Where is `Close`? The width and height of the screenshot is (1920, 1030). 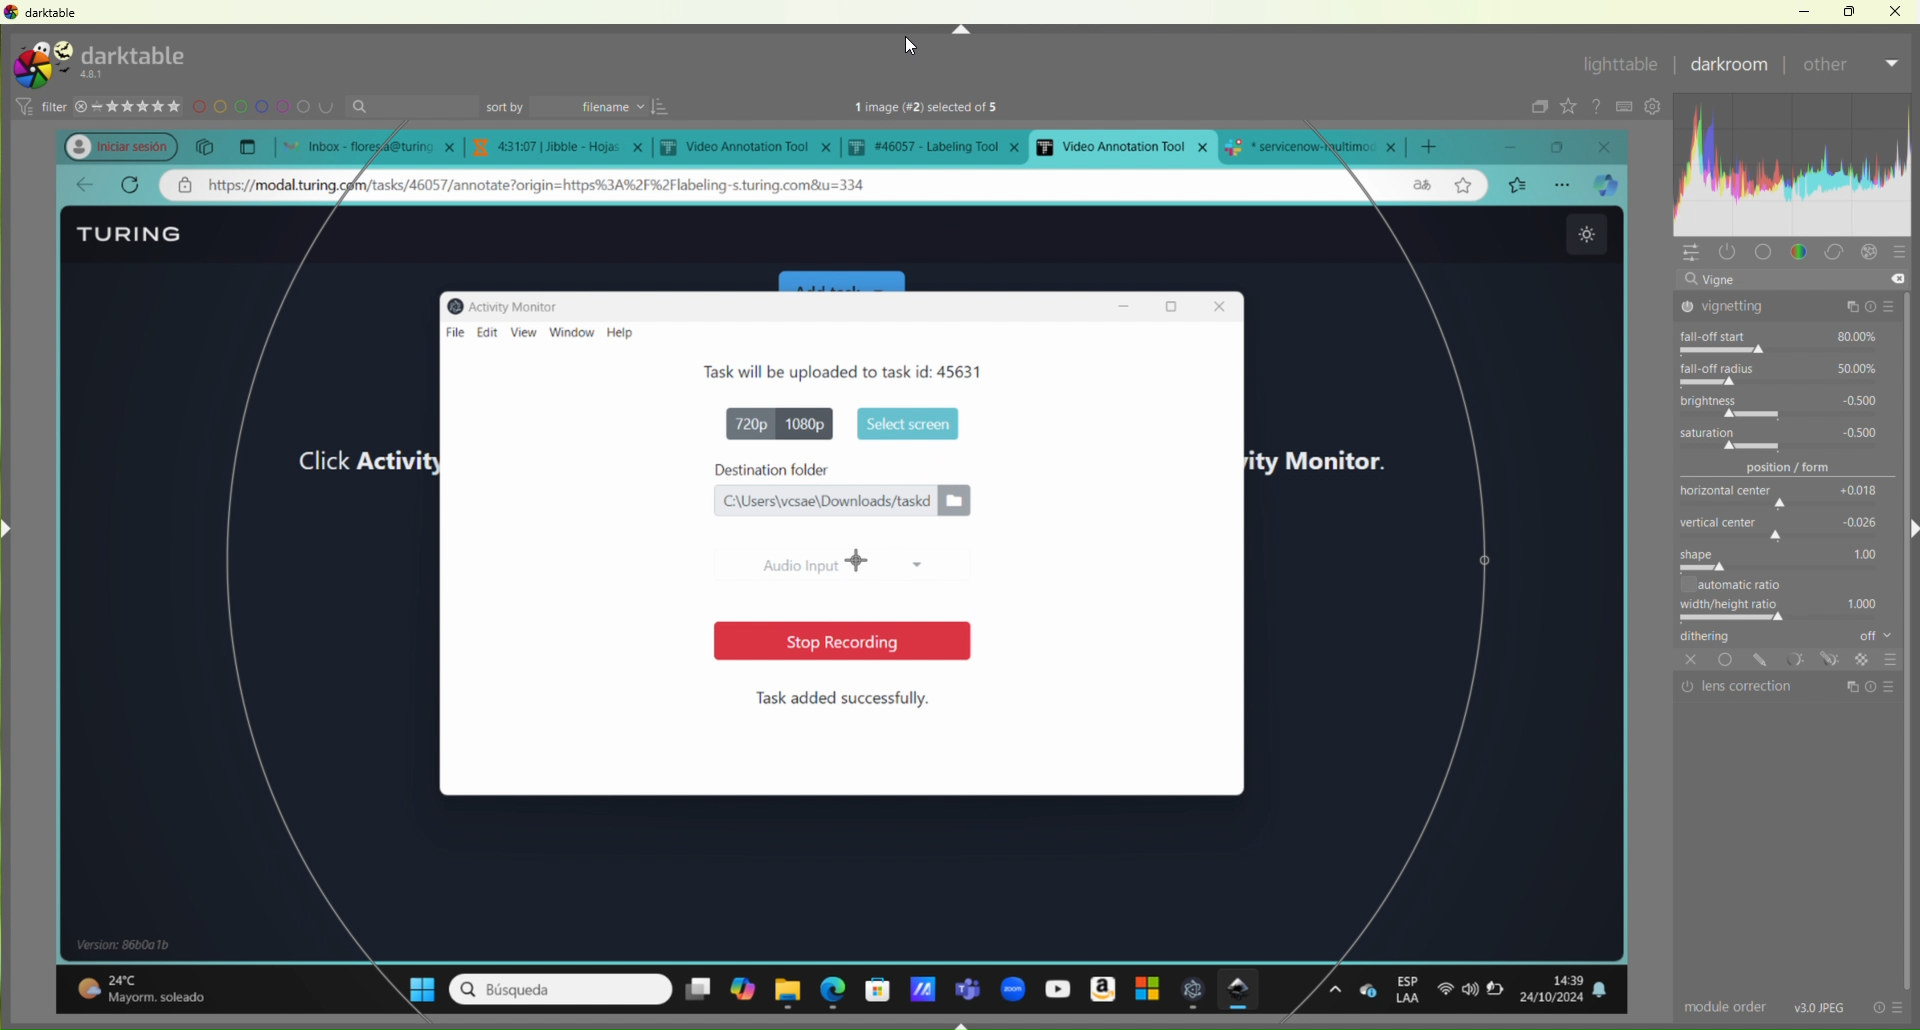 Close is located at coordinates (1894, 11).